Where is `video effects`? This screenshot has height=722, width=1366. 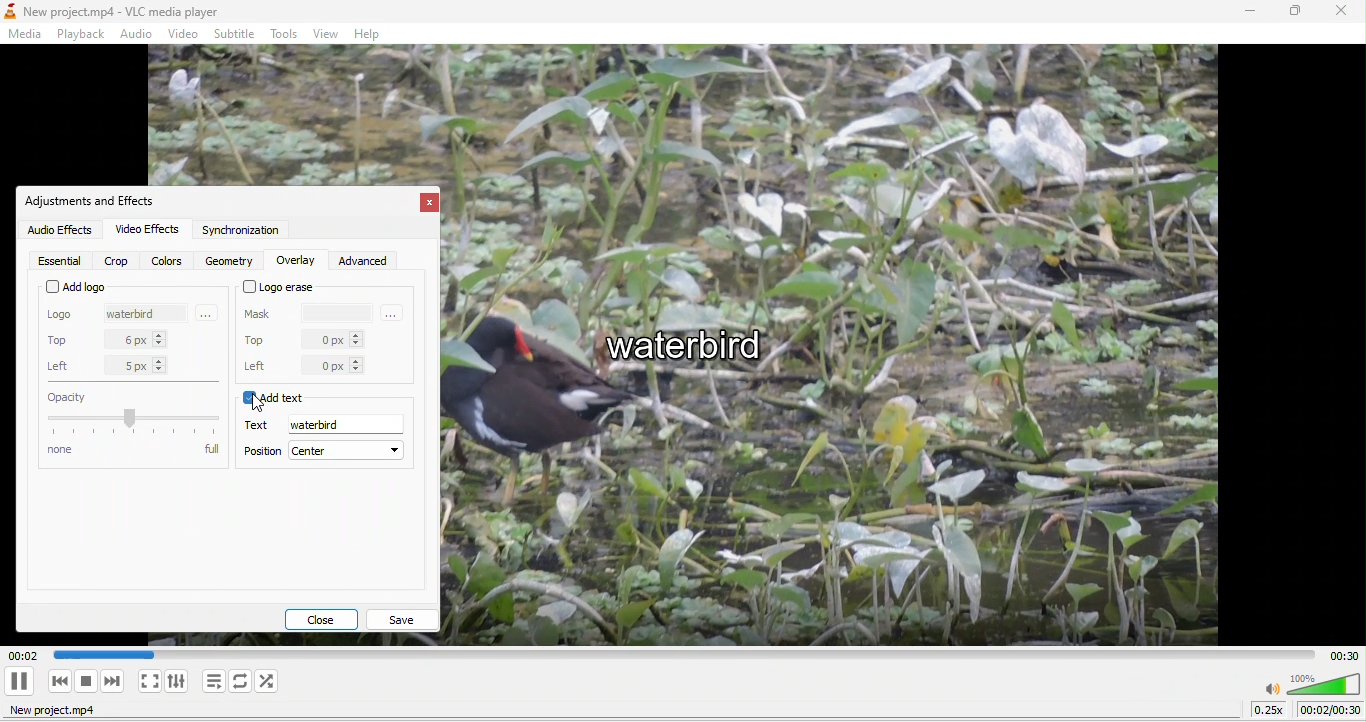
video effects is located at coordinates (149, 229).